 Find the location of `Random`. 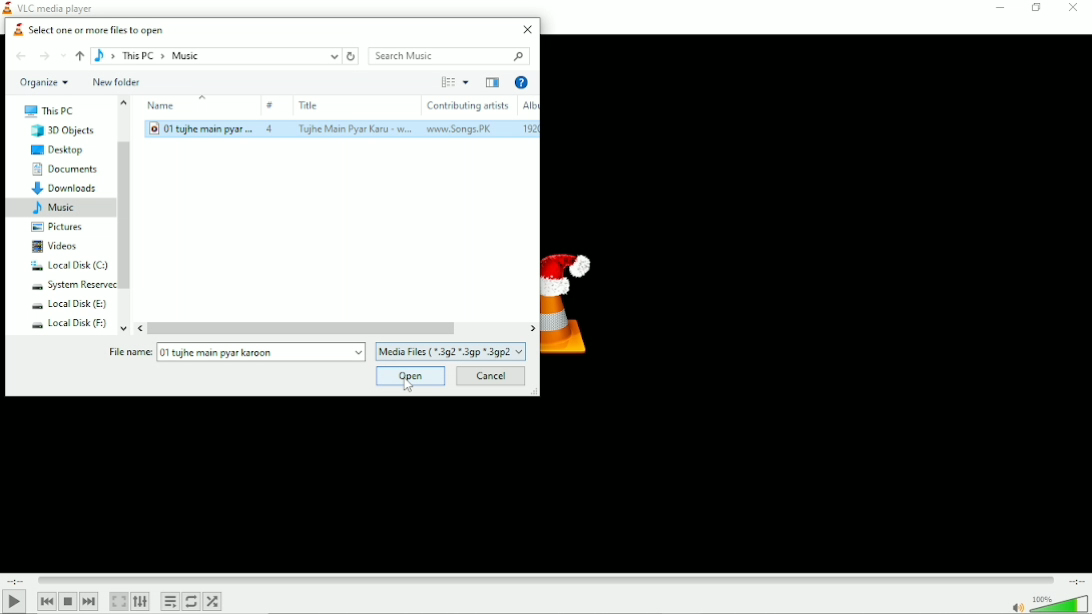

Random is located at coordinates (213, 602).